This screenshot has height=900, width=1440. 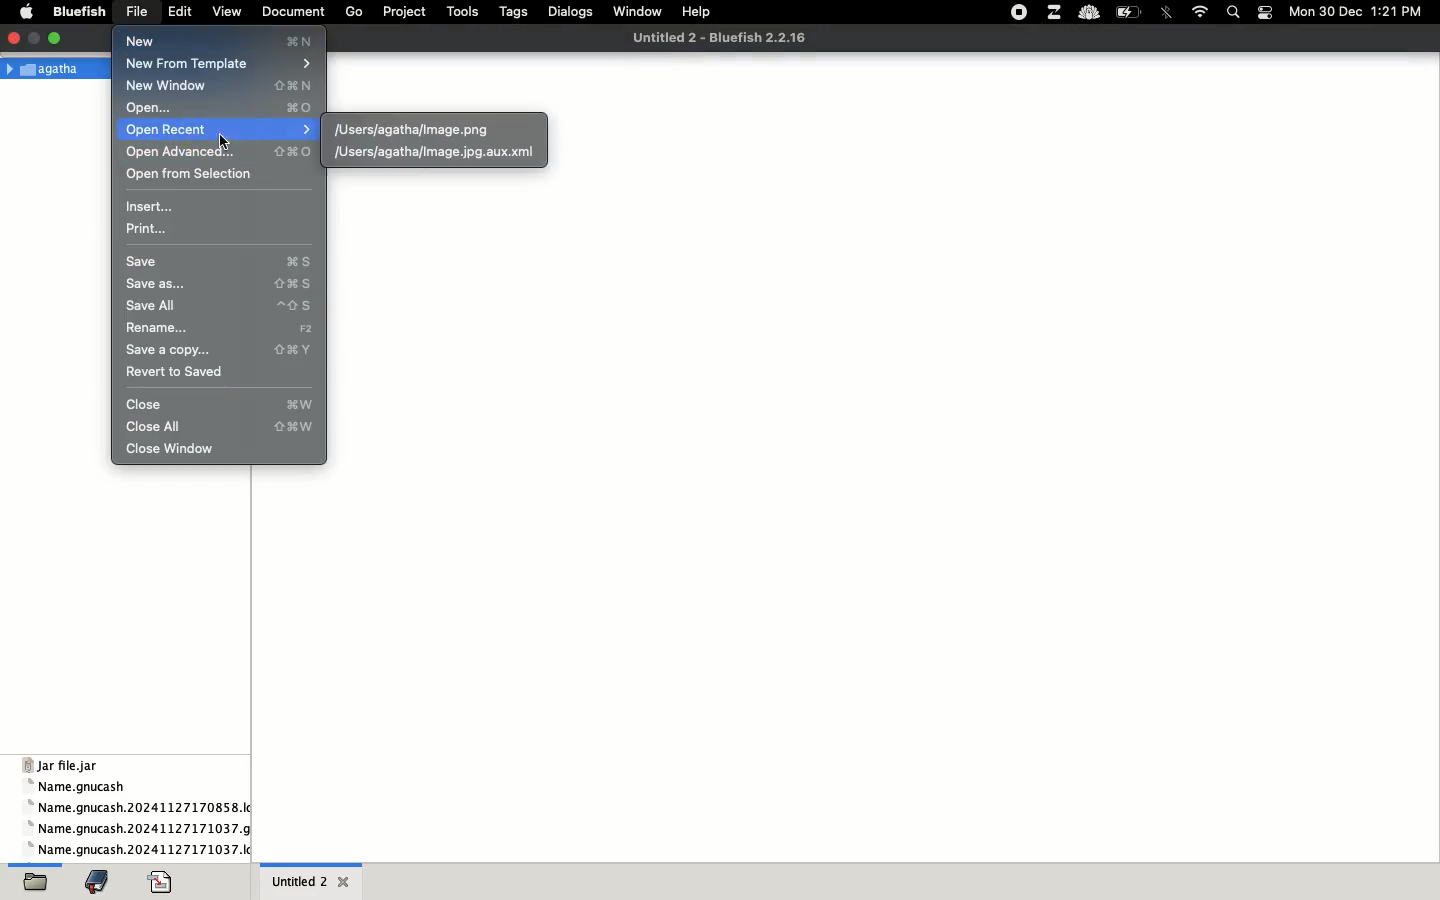 I want to click on dialogs, so click(x=571, y=14).